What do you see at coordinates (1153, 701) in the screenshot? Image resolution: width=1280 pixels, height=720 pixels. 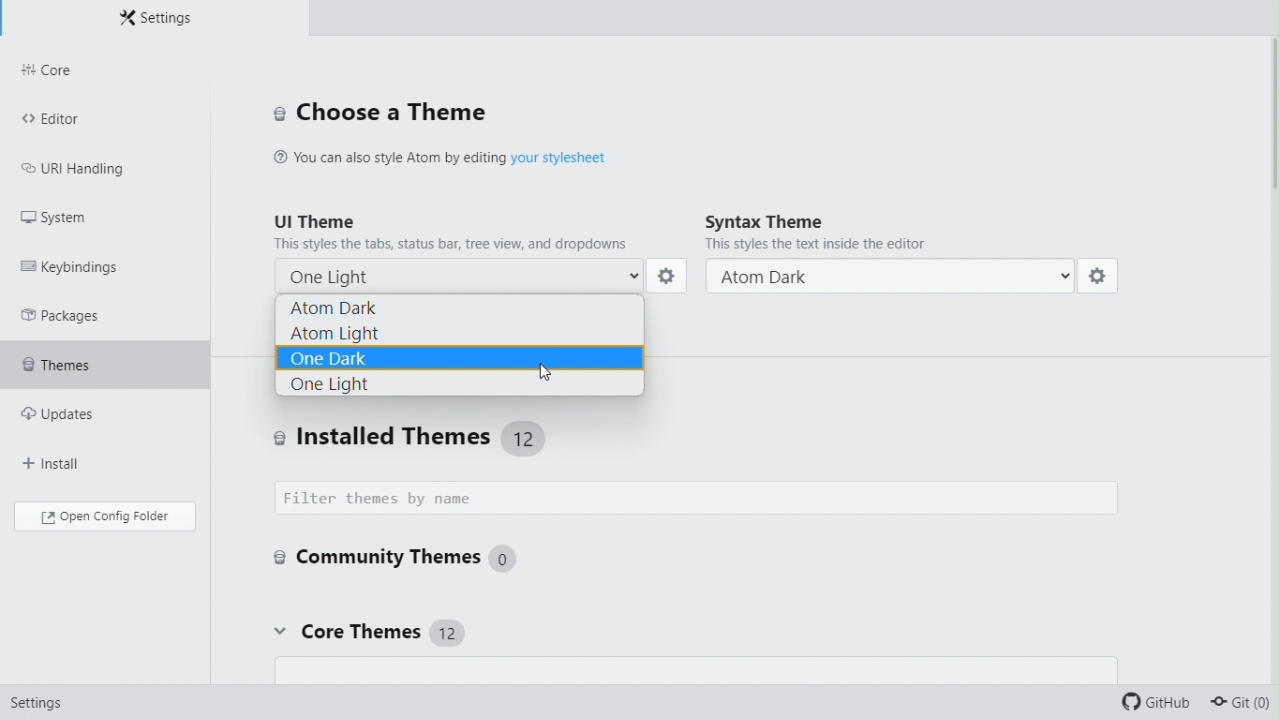 I see `github` at bounding box center [1153, 701].